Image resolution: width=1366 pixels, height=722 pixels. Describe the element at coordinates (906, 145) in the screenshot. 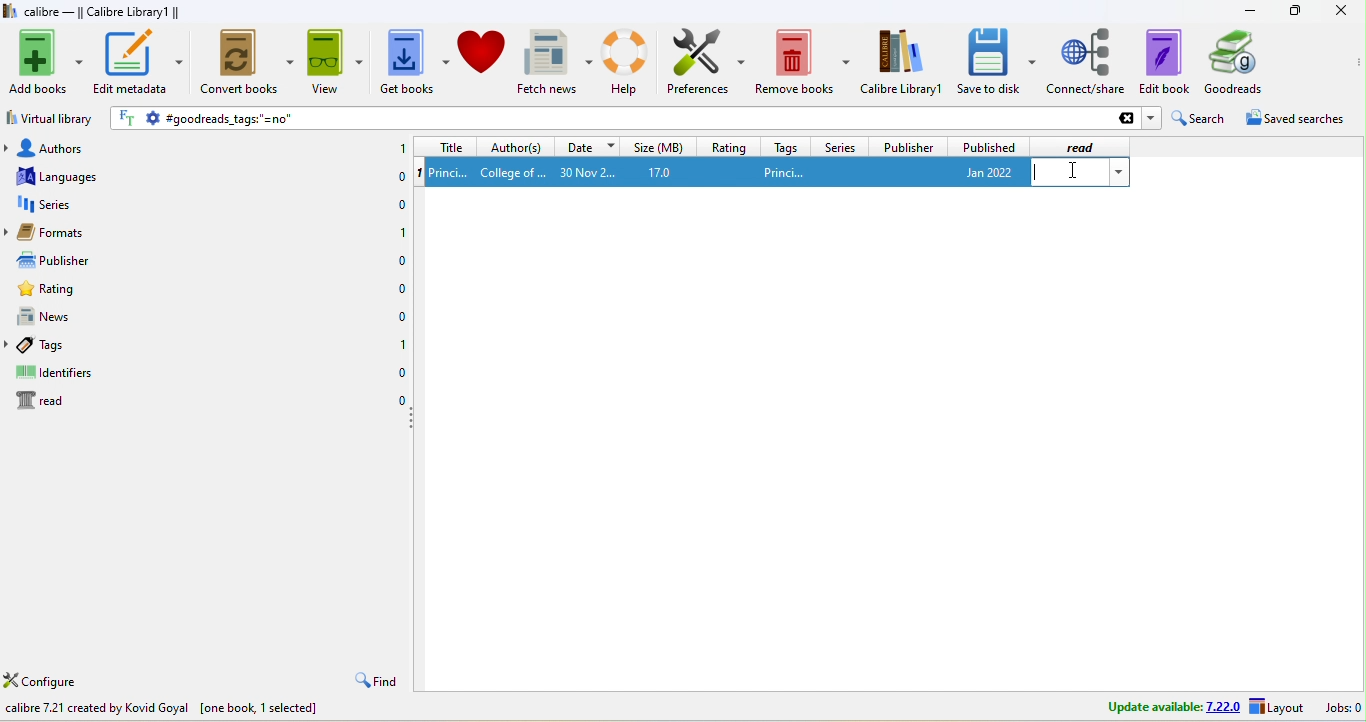

I see `publisher` at that location.